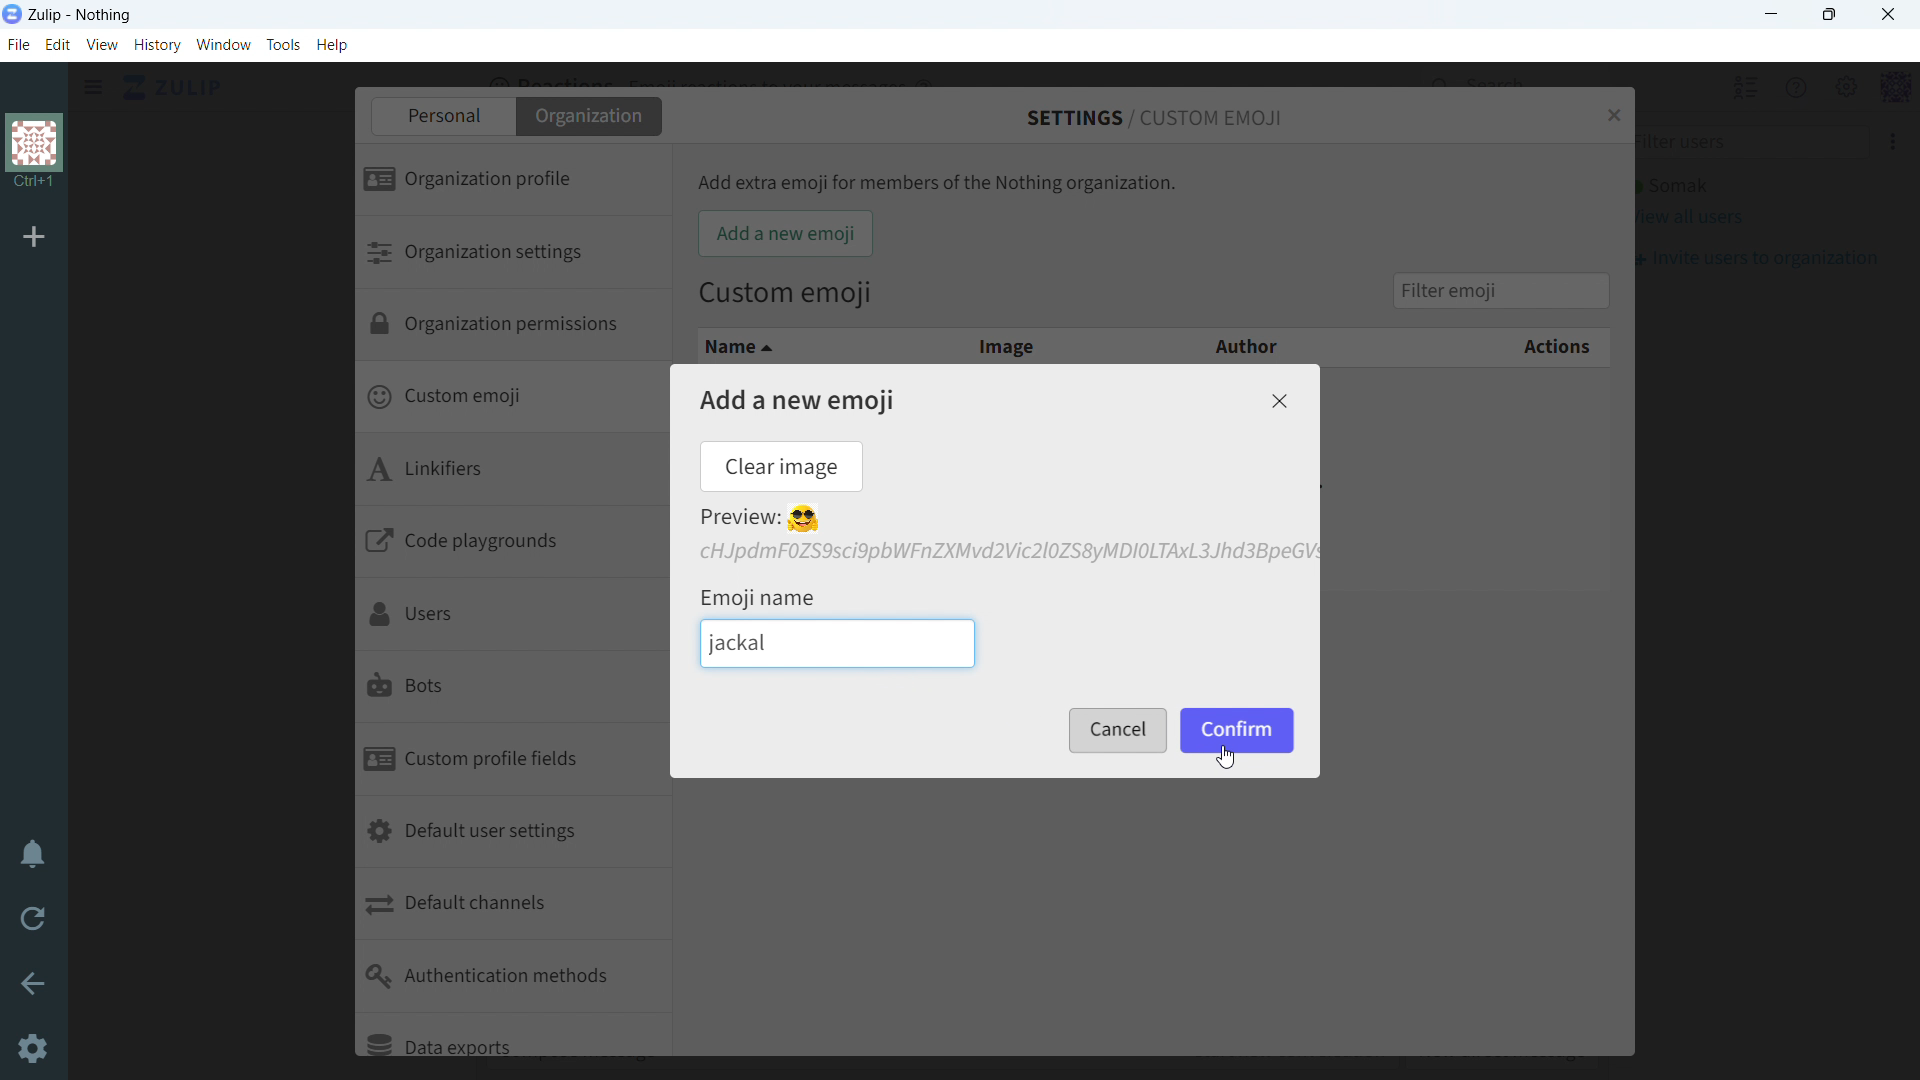 The width and height of the screenshot is (1920, 1080). I want to click on emoji name typed, so click(743, 643).